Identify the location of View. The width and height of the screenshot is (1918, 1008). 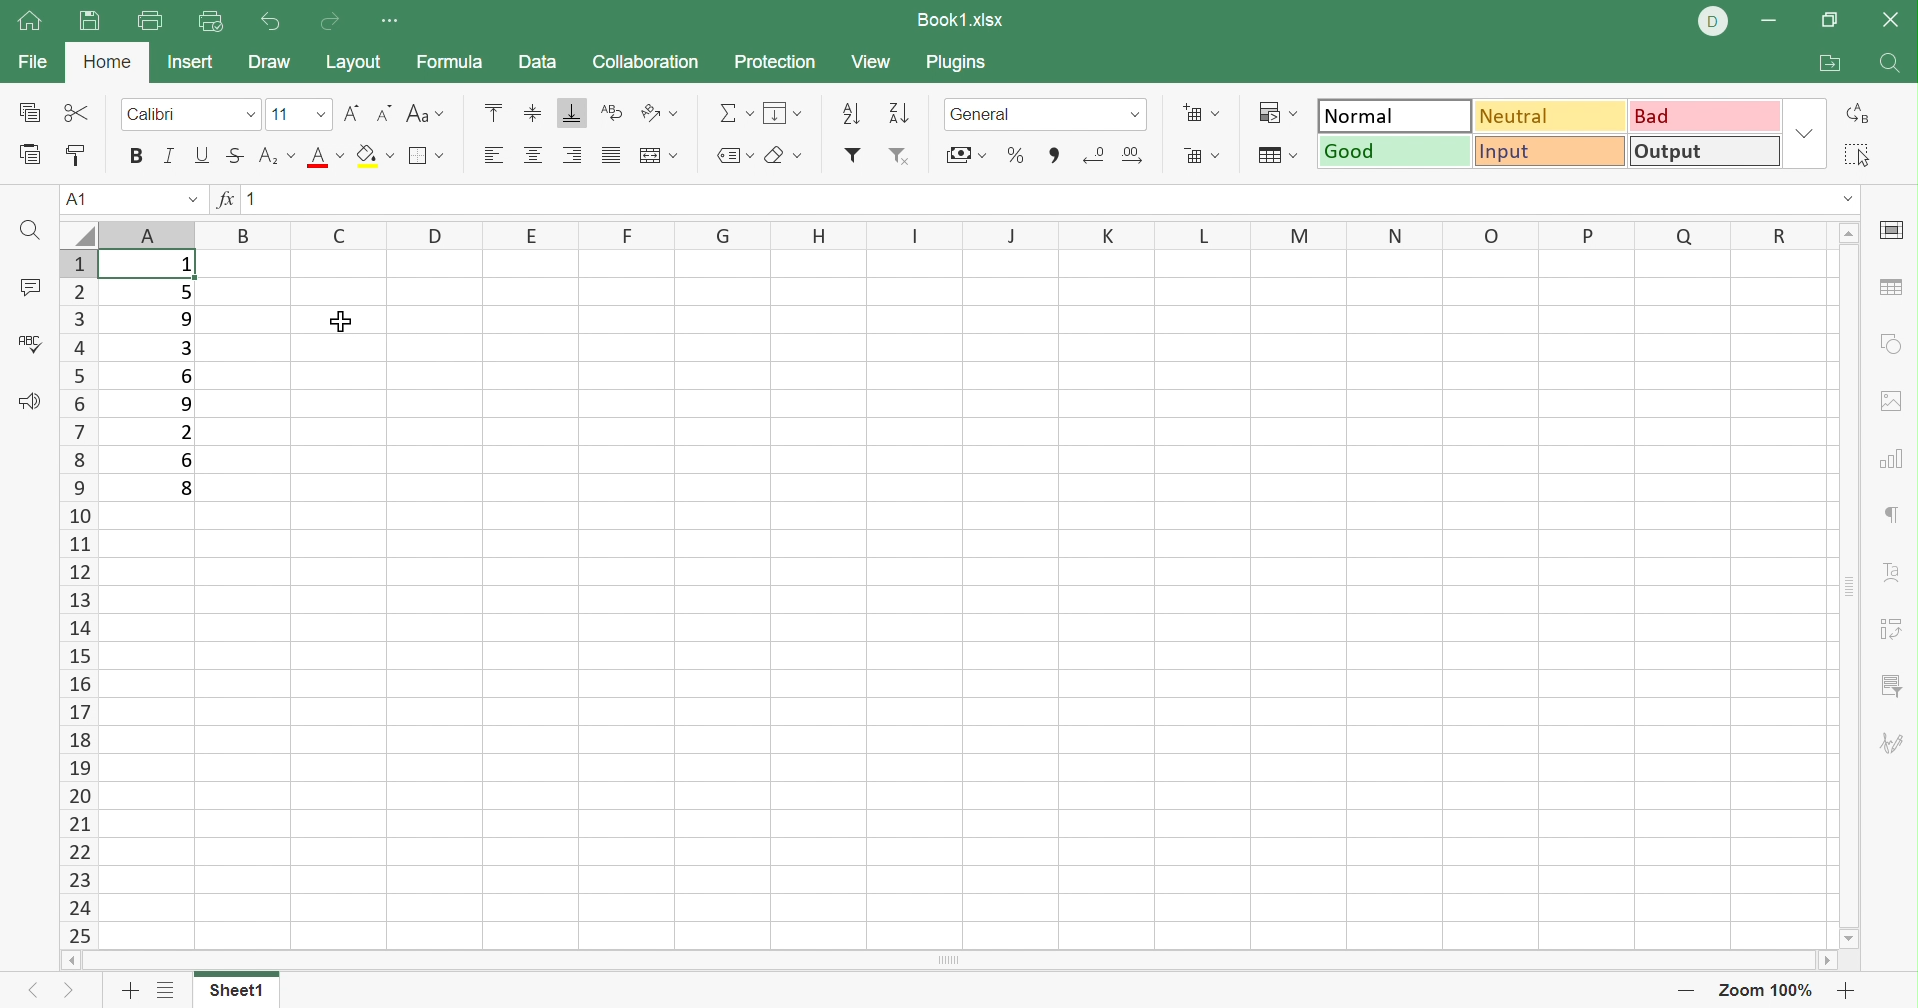
(873, 62).